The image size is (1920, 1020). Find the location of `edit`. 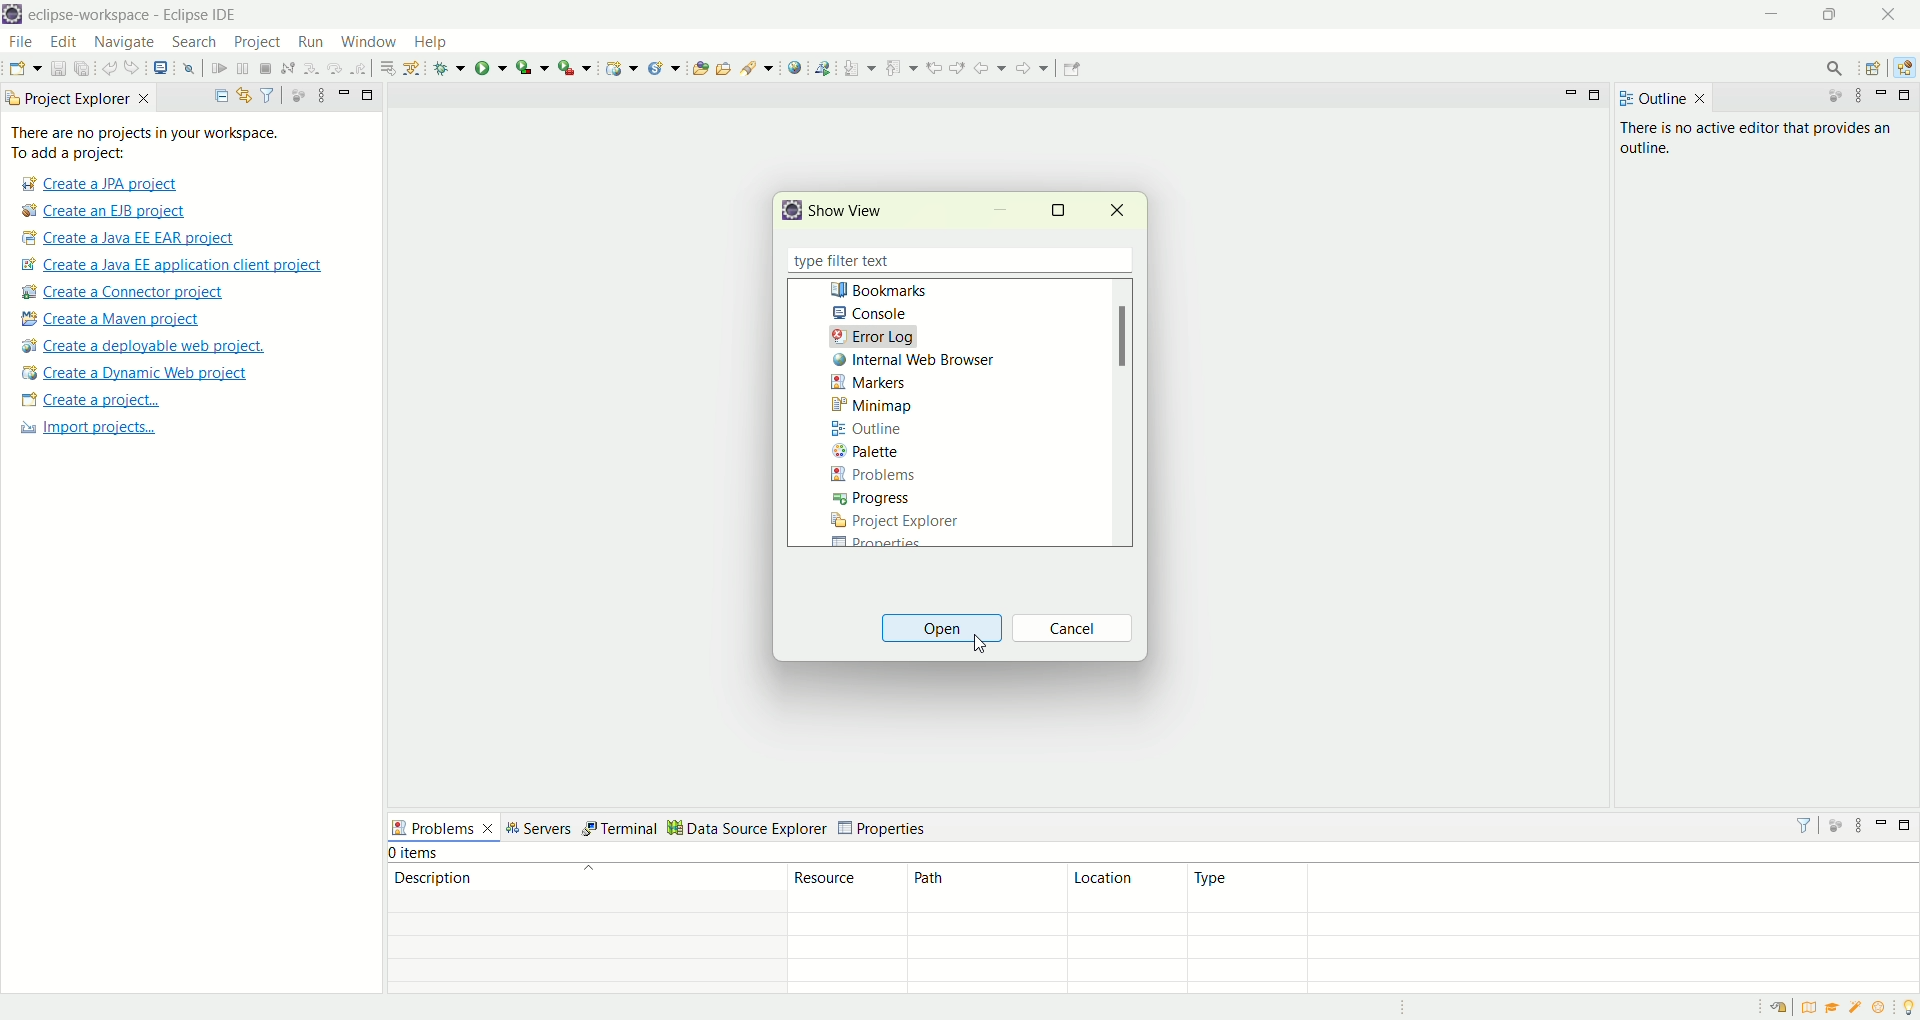

edit is located at coordinates (66, 41).